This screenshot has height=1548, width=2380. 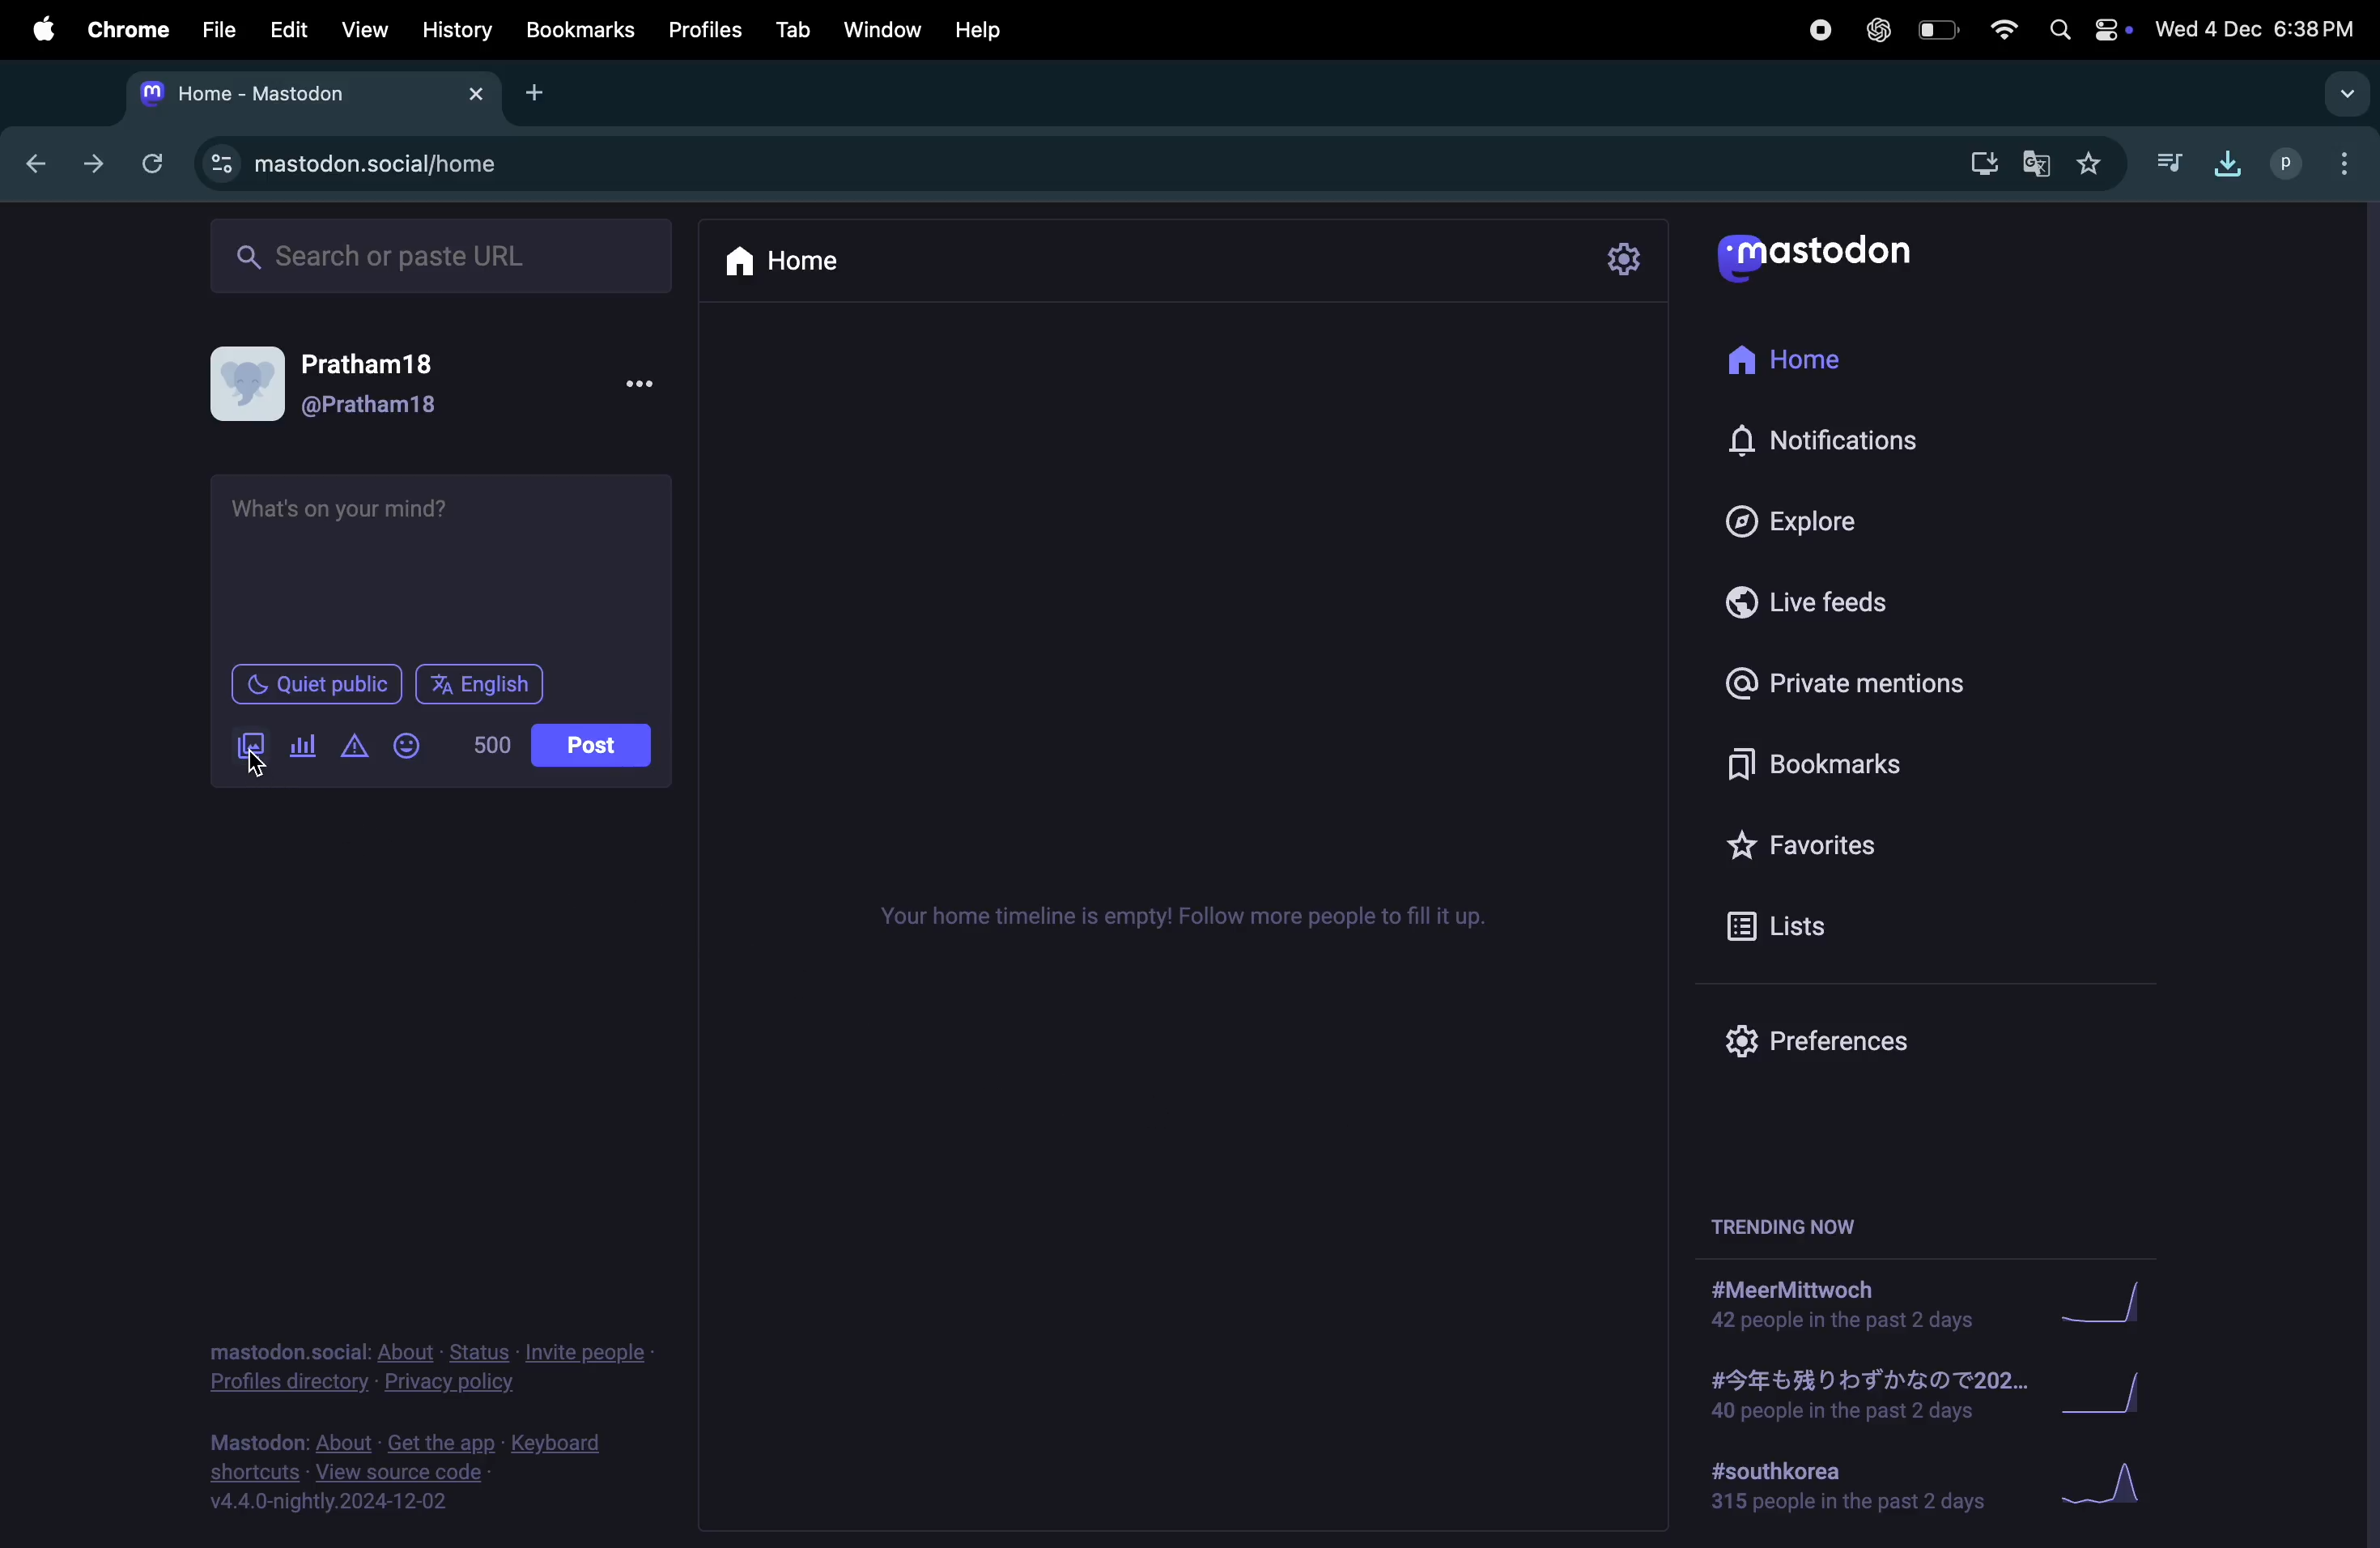 I want to click on file, so click(x=216, y=25).